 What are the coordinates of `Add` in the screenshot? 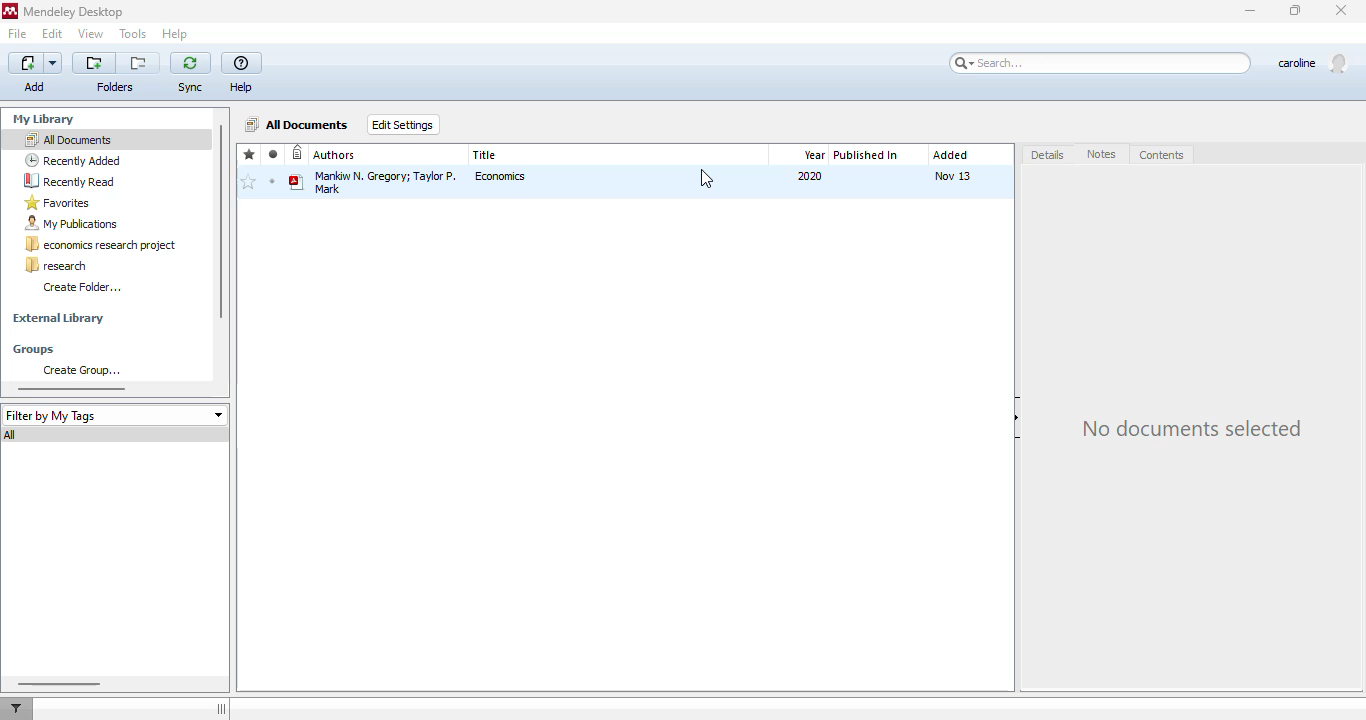 It's located at (36, 86).